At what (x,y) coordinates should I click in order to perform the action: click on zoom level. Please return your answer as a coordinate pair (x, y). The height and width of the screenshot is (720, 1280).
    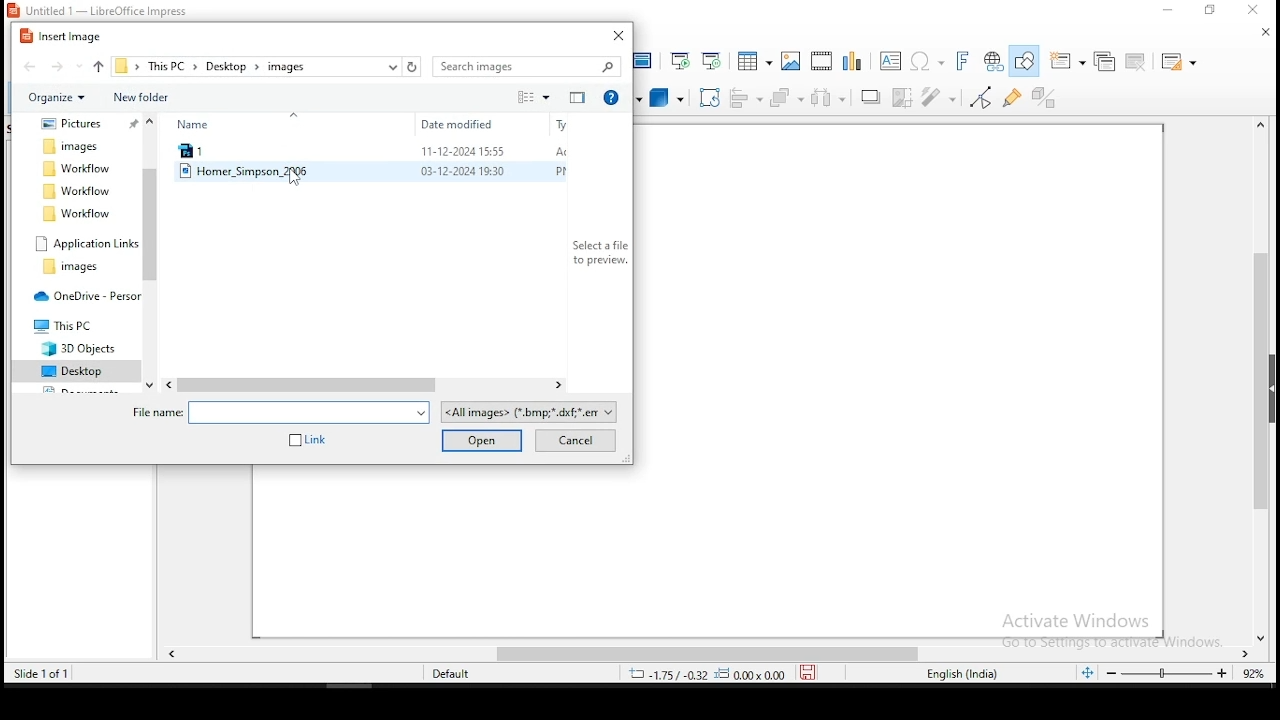
    Looking at the image, I should click on (1171, 673).